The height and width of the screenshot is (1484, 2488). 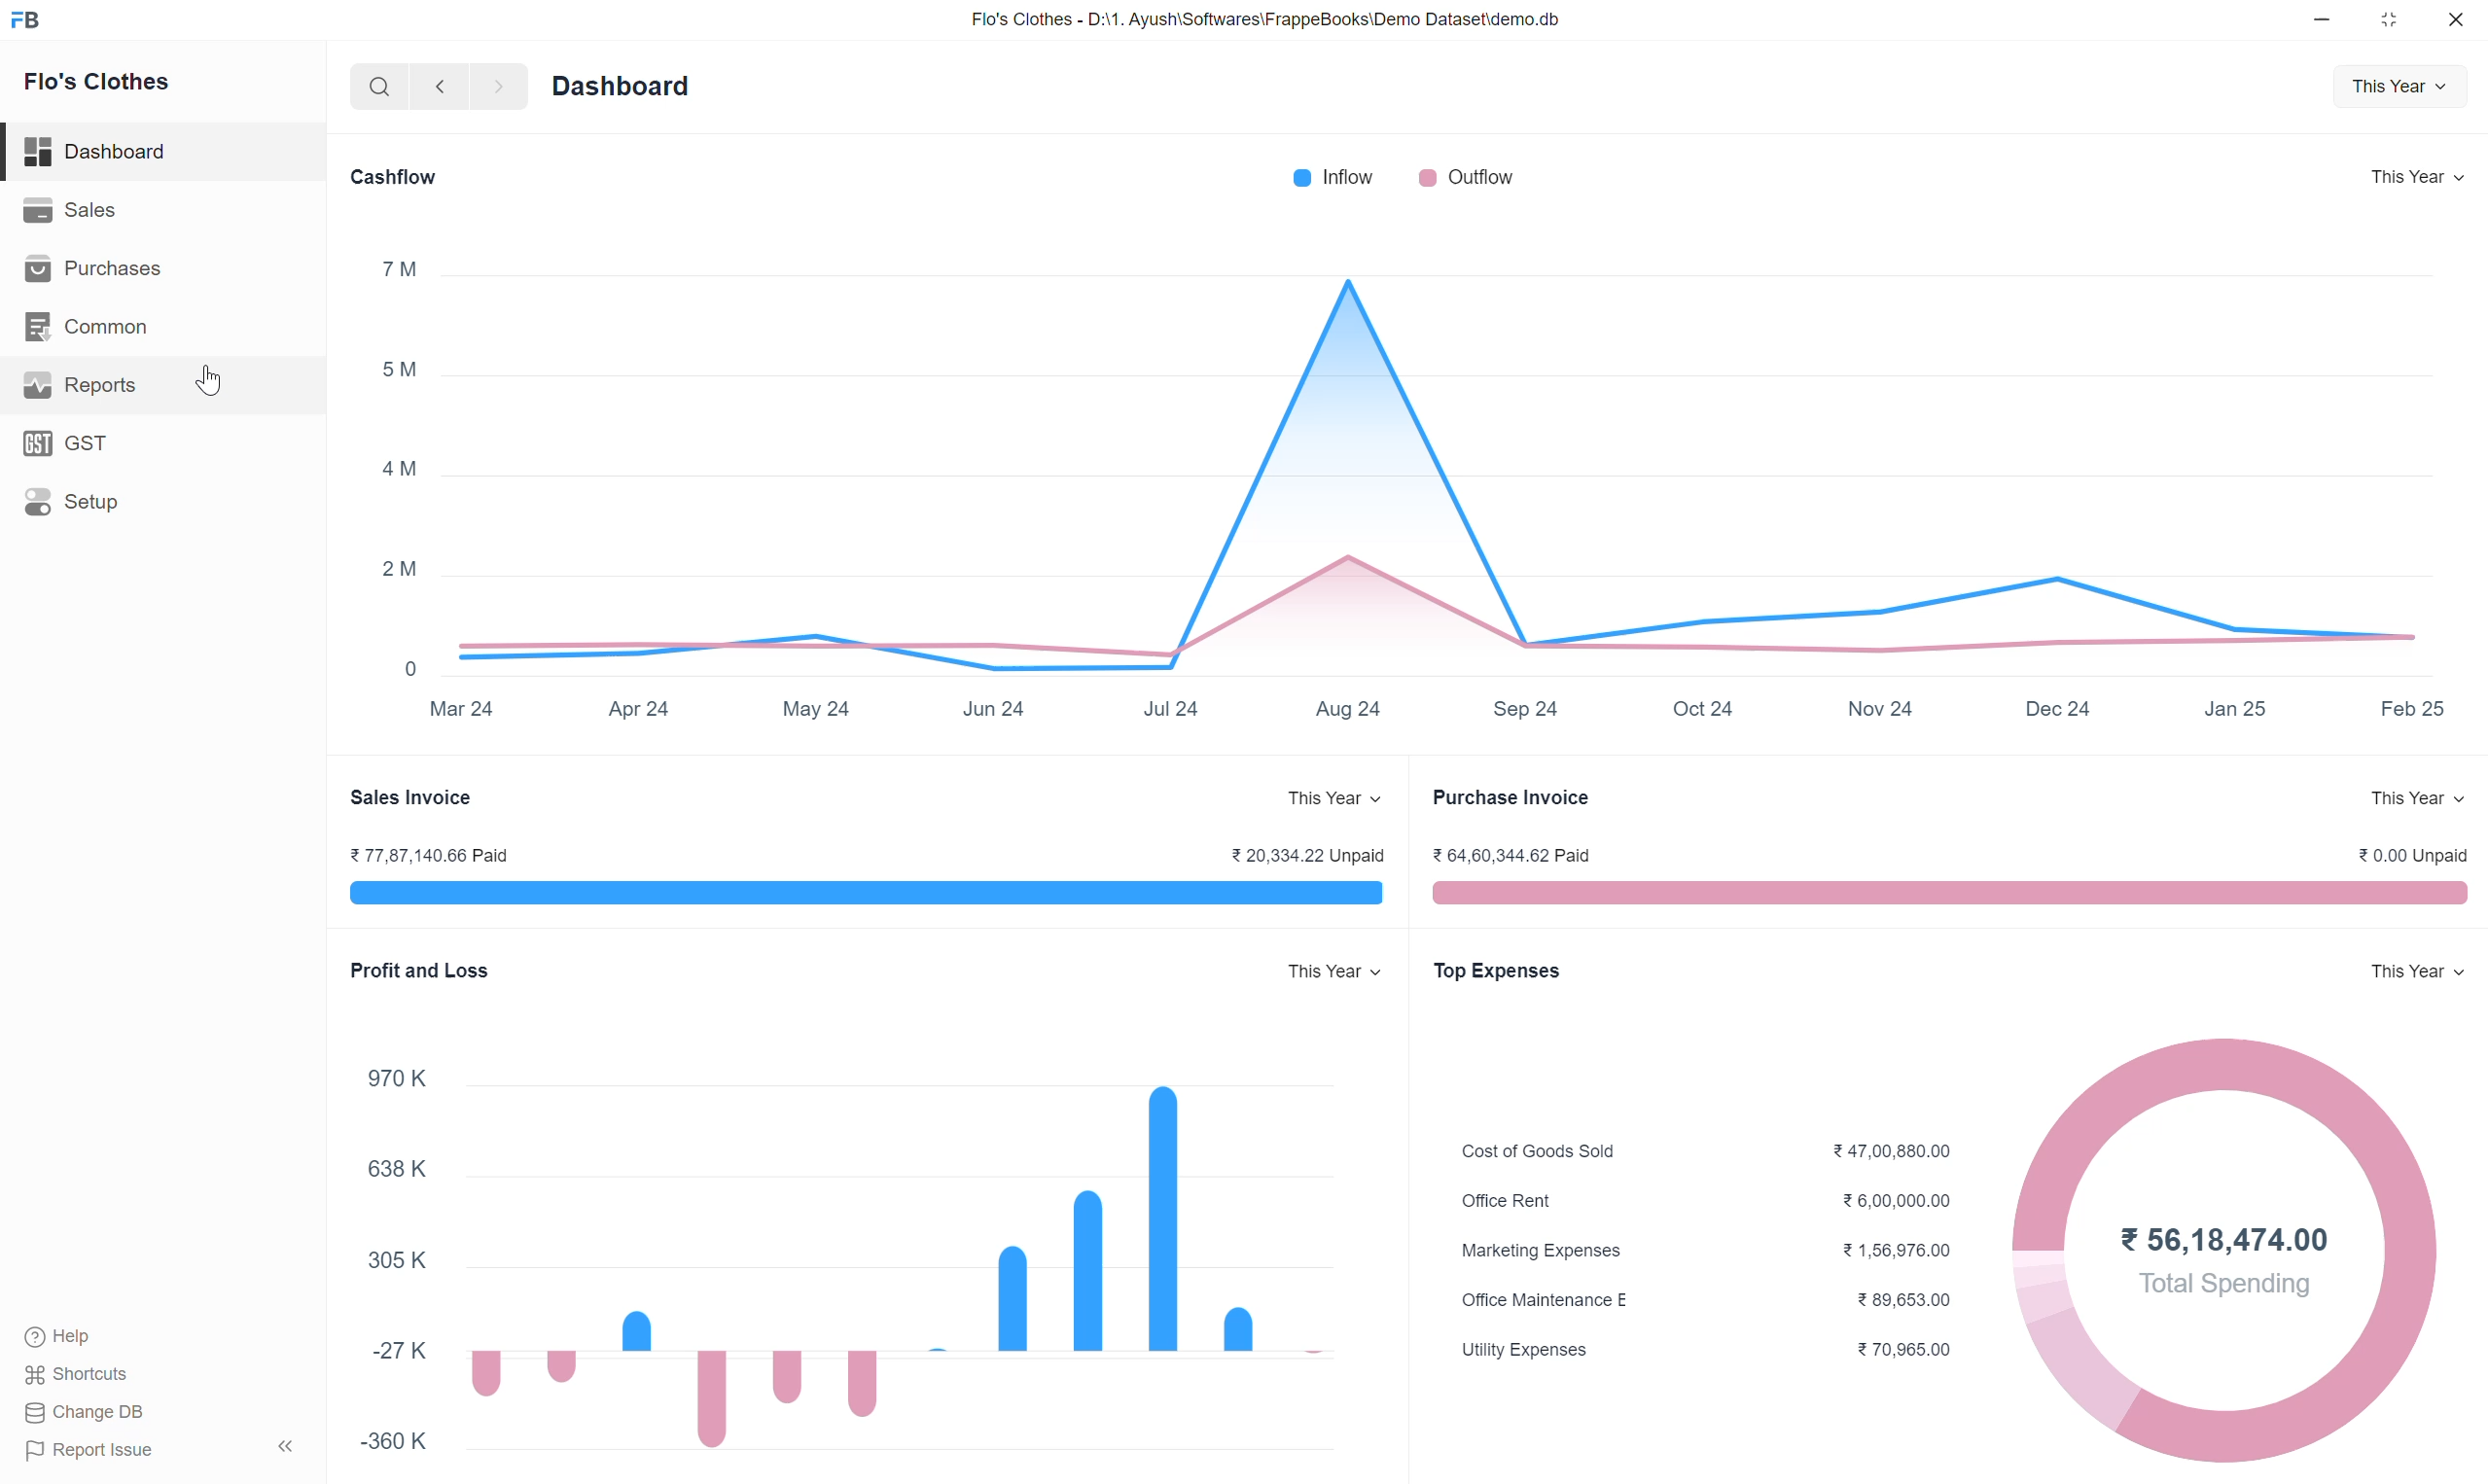 I want to click on 0, so click(x=416, y=669).